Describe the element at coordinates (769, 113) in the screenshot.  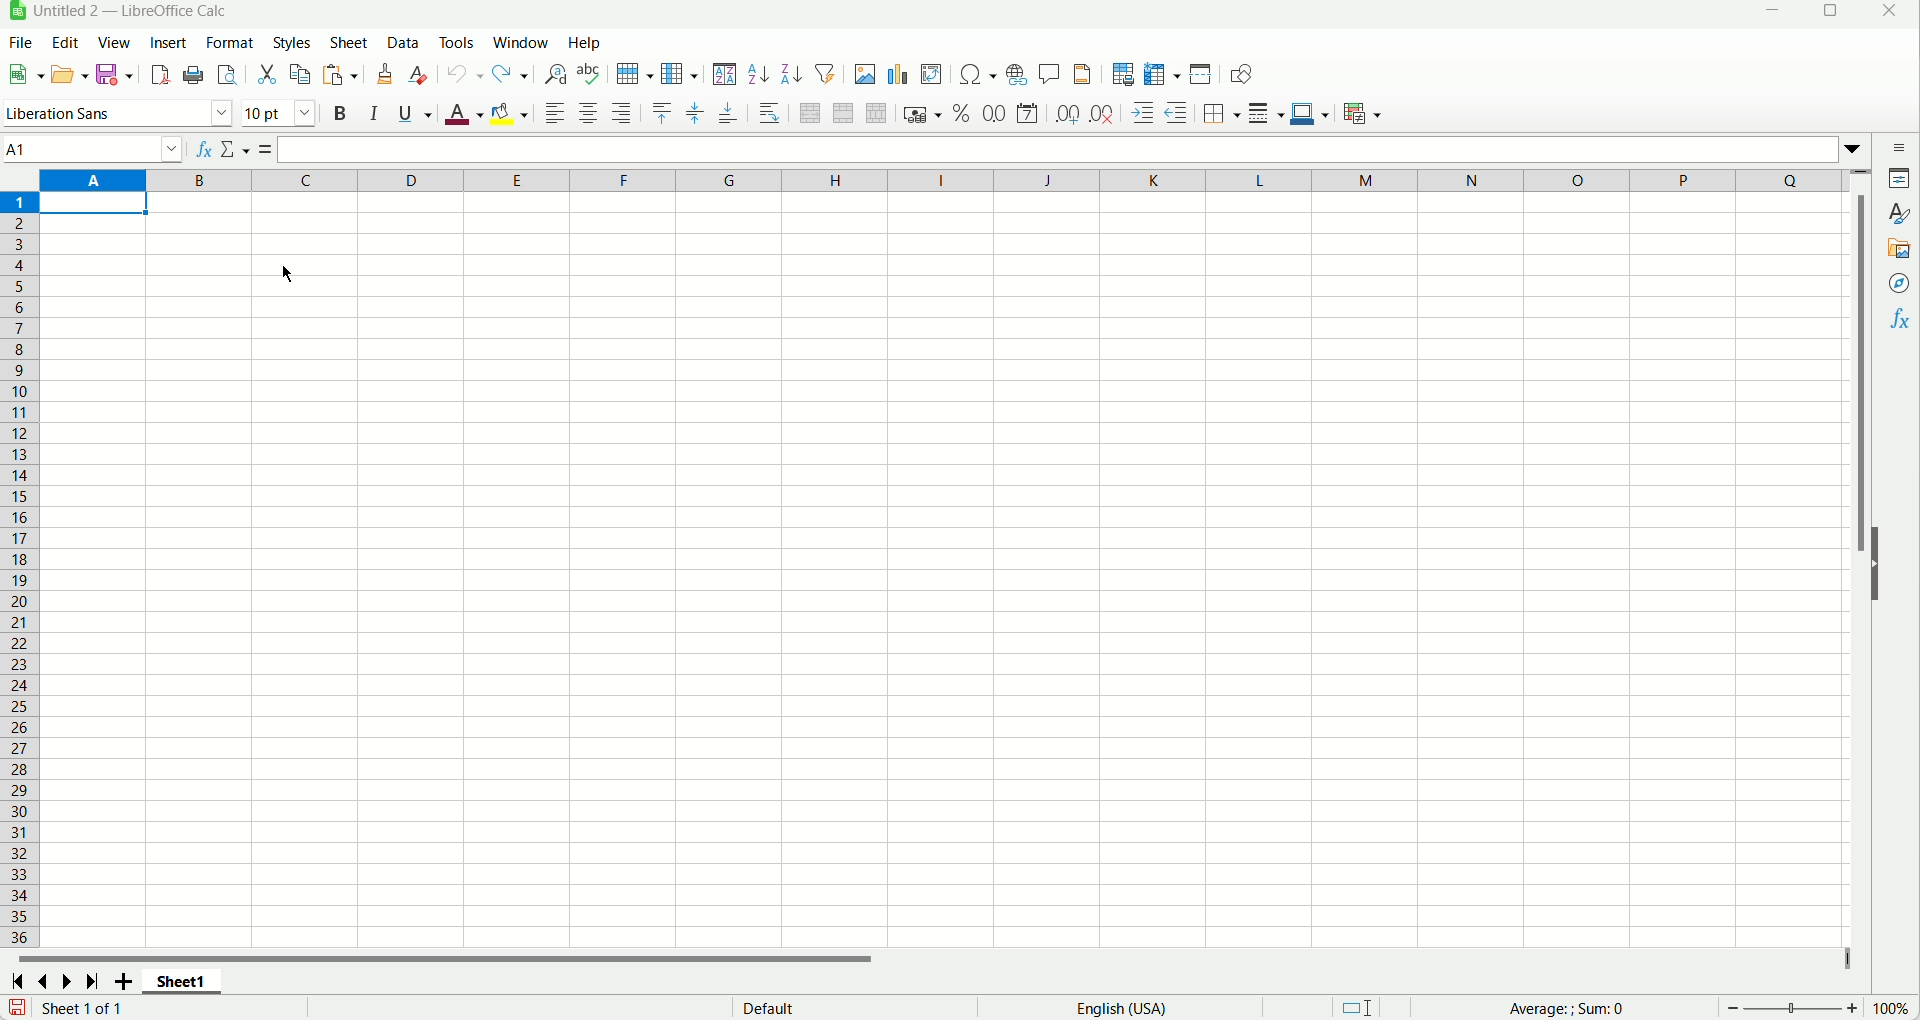
I see `Wrap text` at that location.